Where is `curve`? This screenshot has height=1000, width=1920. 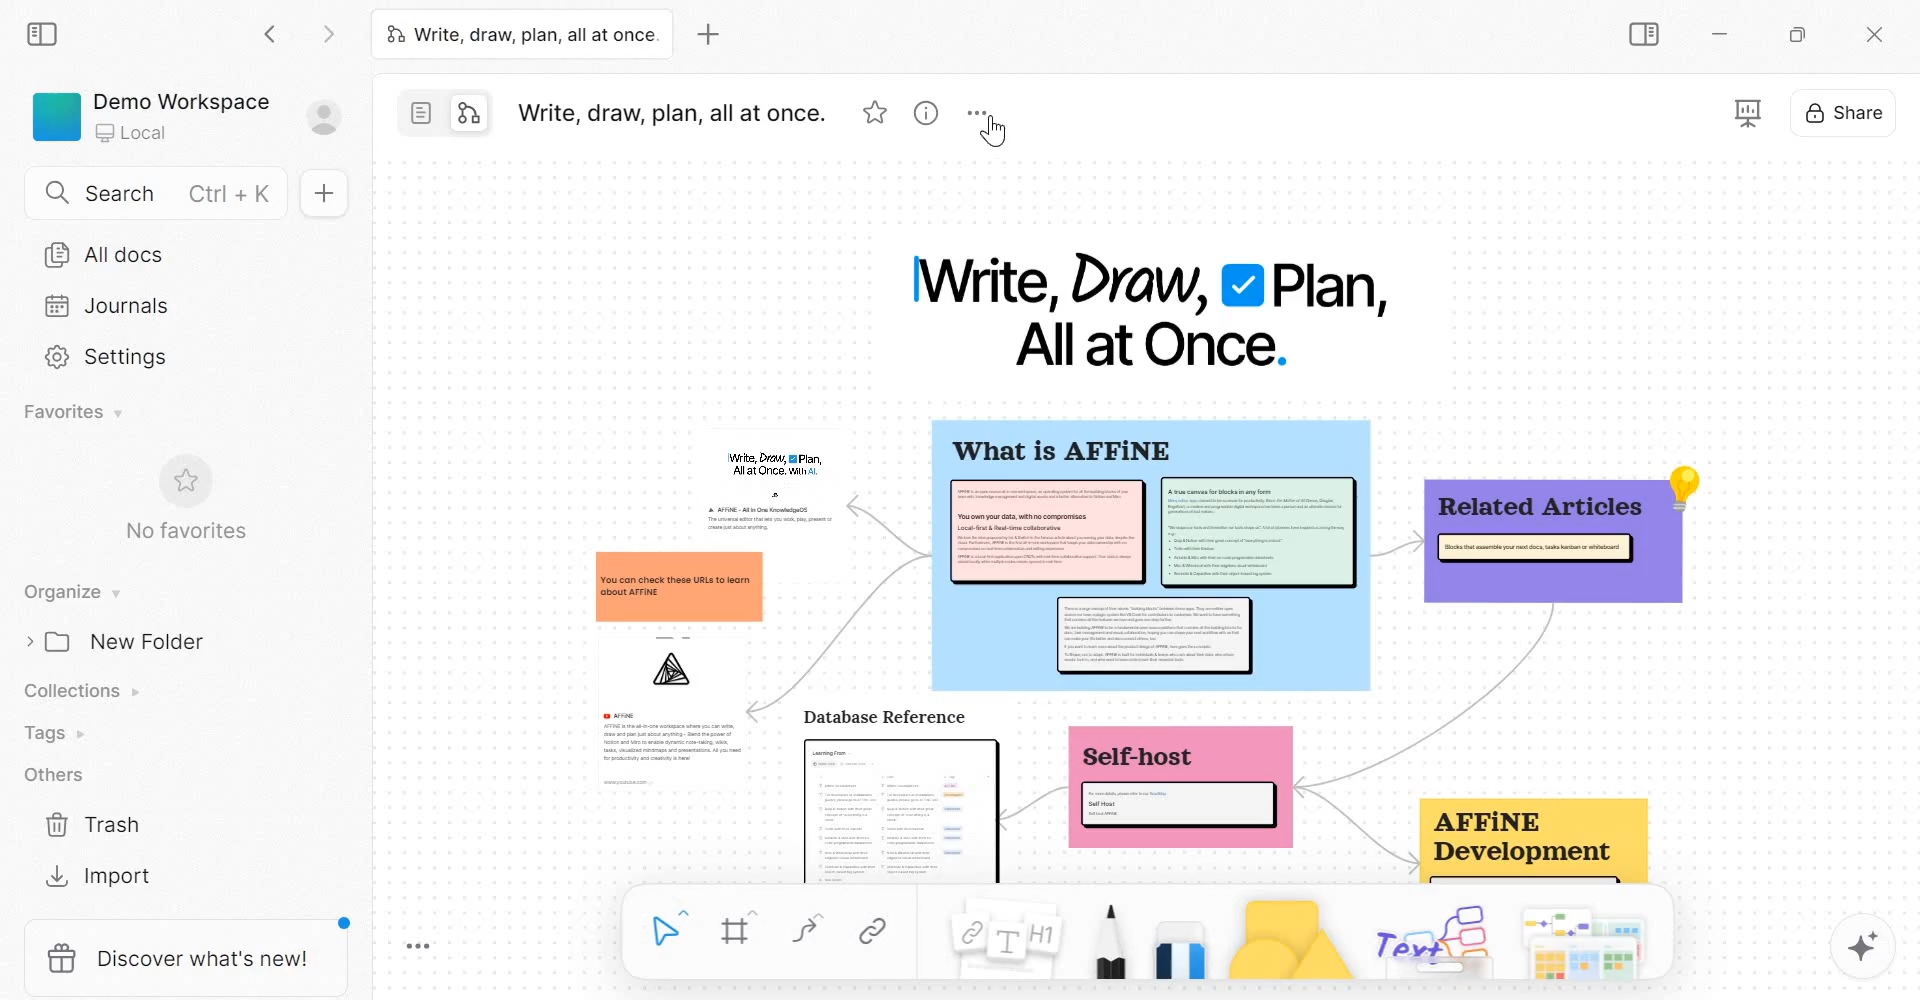
curve is located at coordinates (805, 931).